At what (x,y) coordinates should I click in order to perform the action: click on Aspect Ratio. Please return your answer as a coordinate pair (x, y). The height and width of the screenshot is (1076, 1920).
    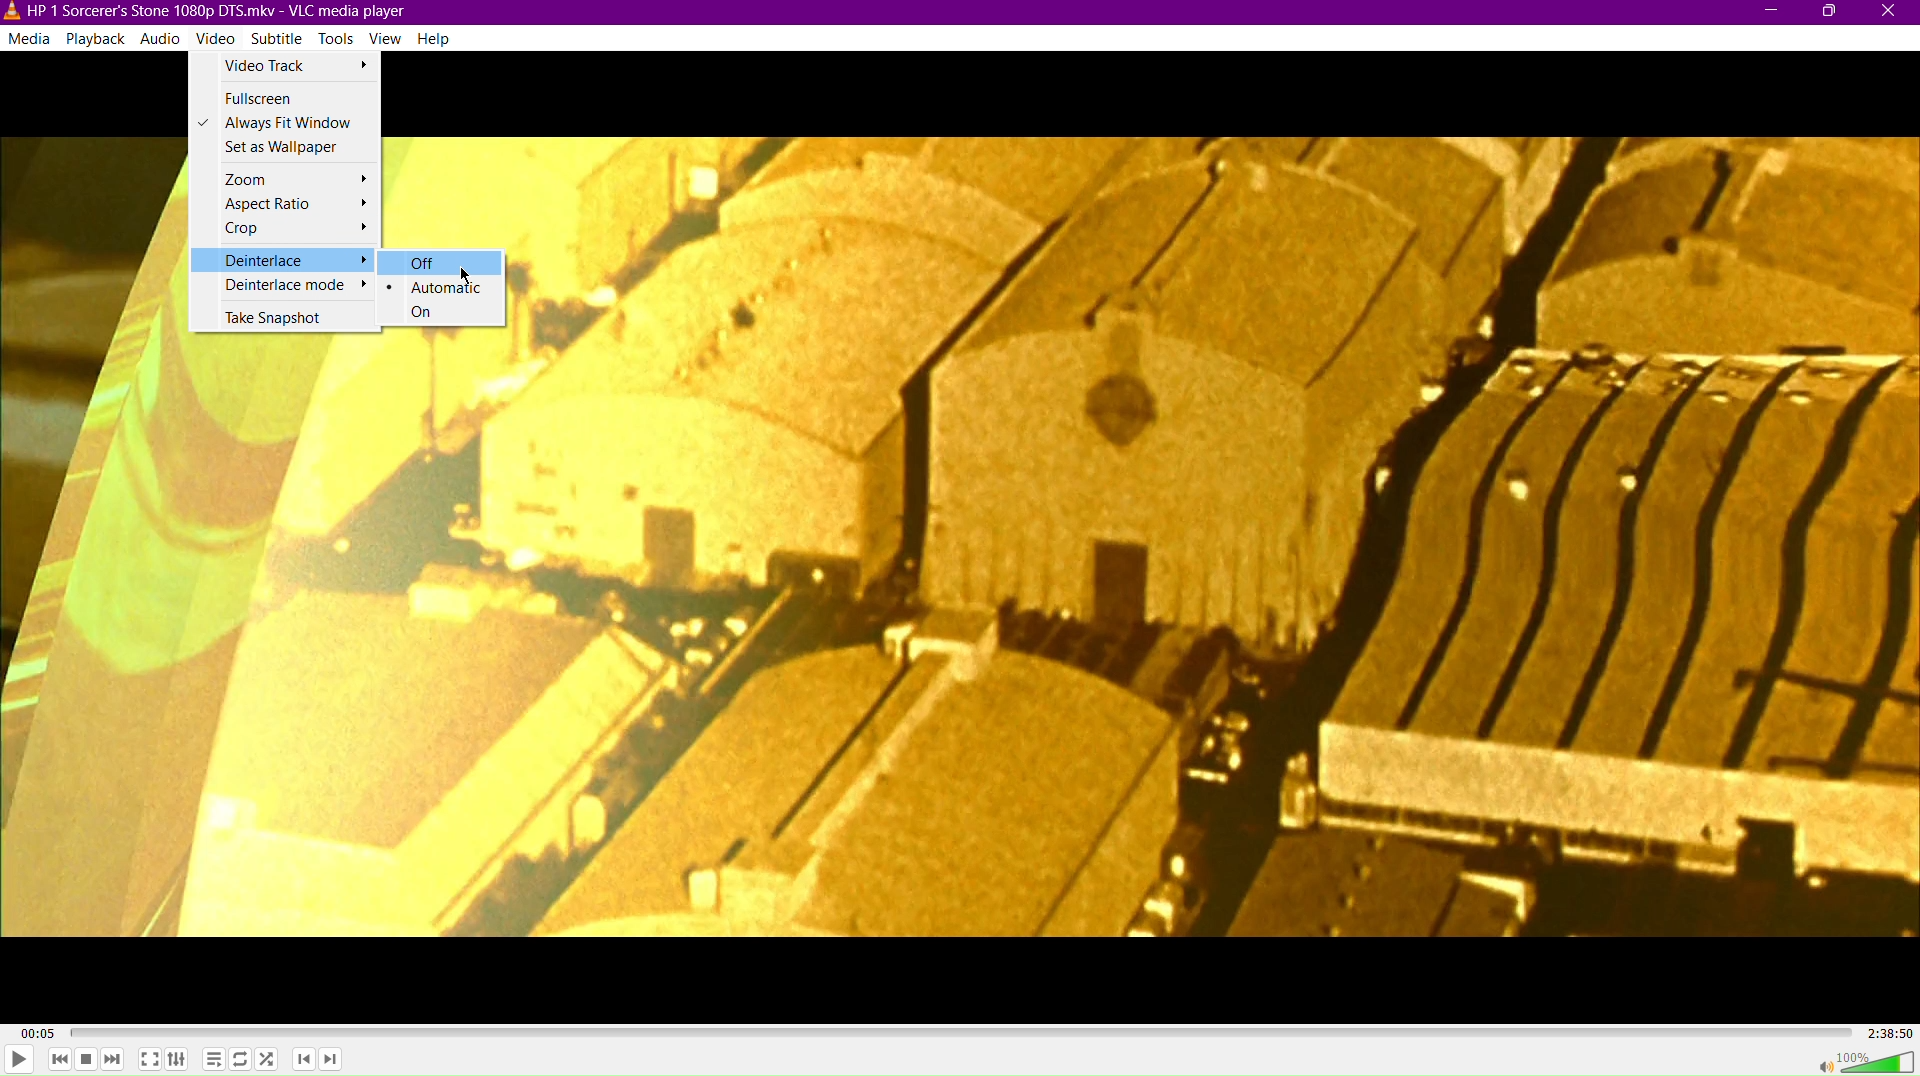
    Looking at the image, I should click on (284, 206).